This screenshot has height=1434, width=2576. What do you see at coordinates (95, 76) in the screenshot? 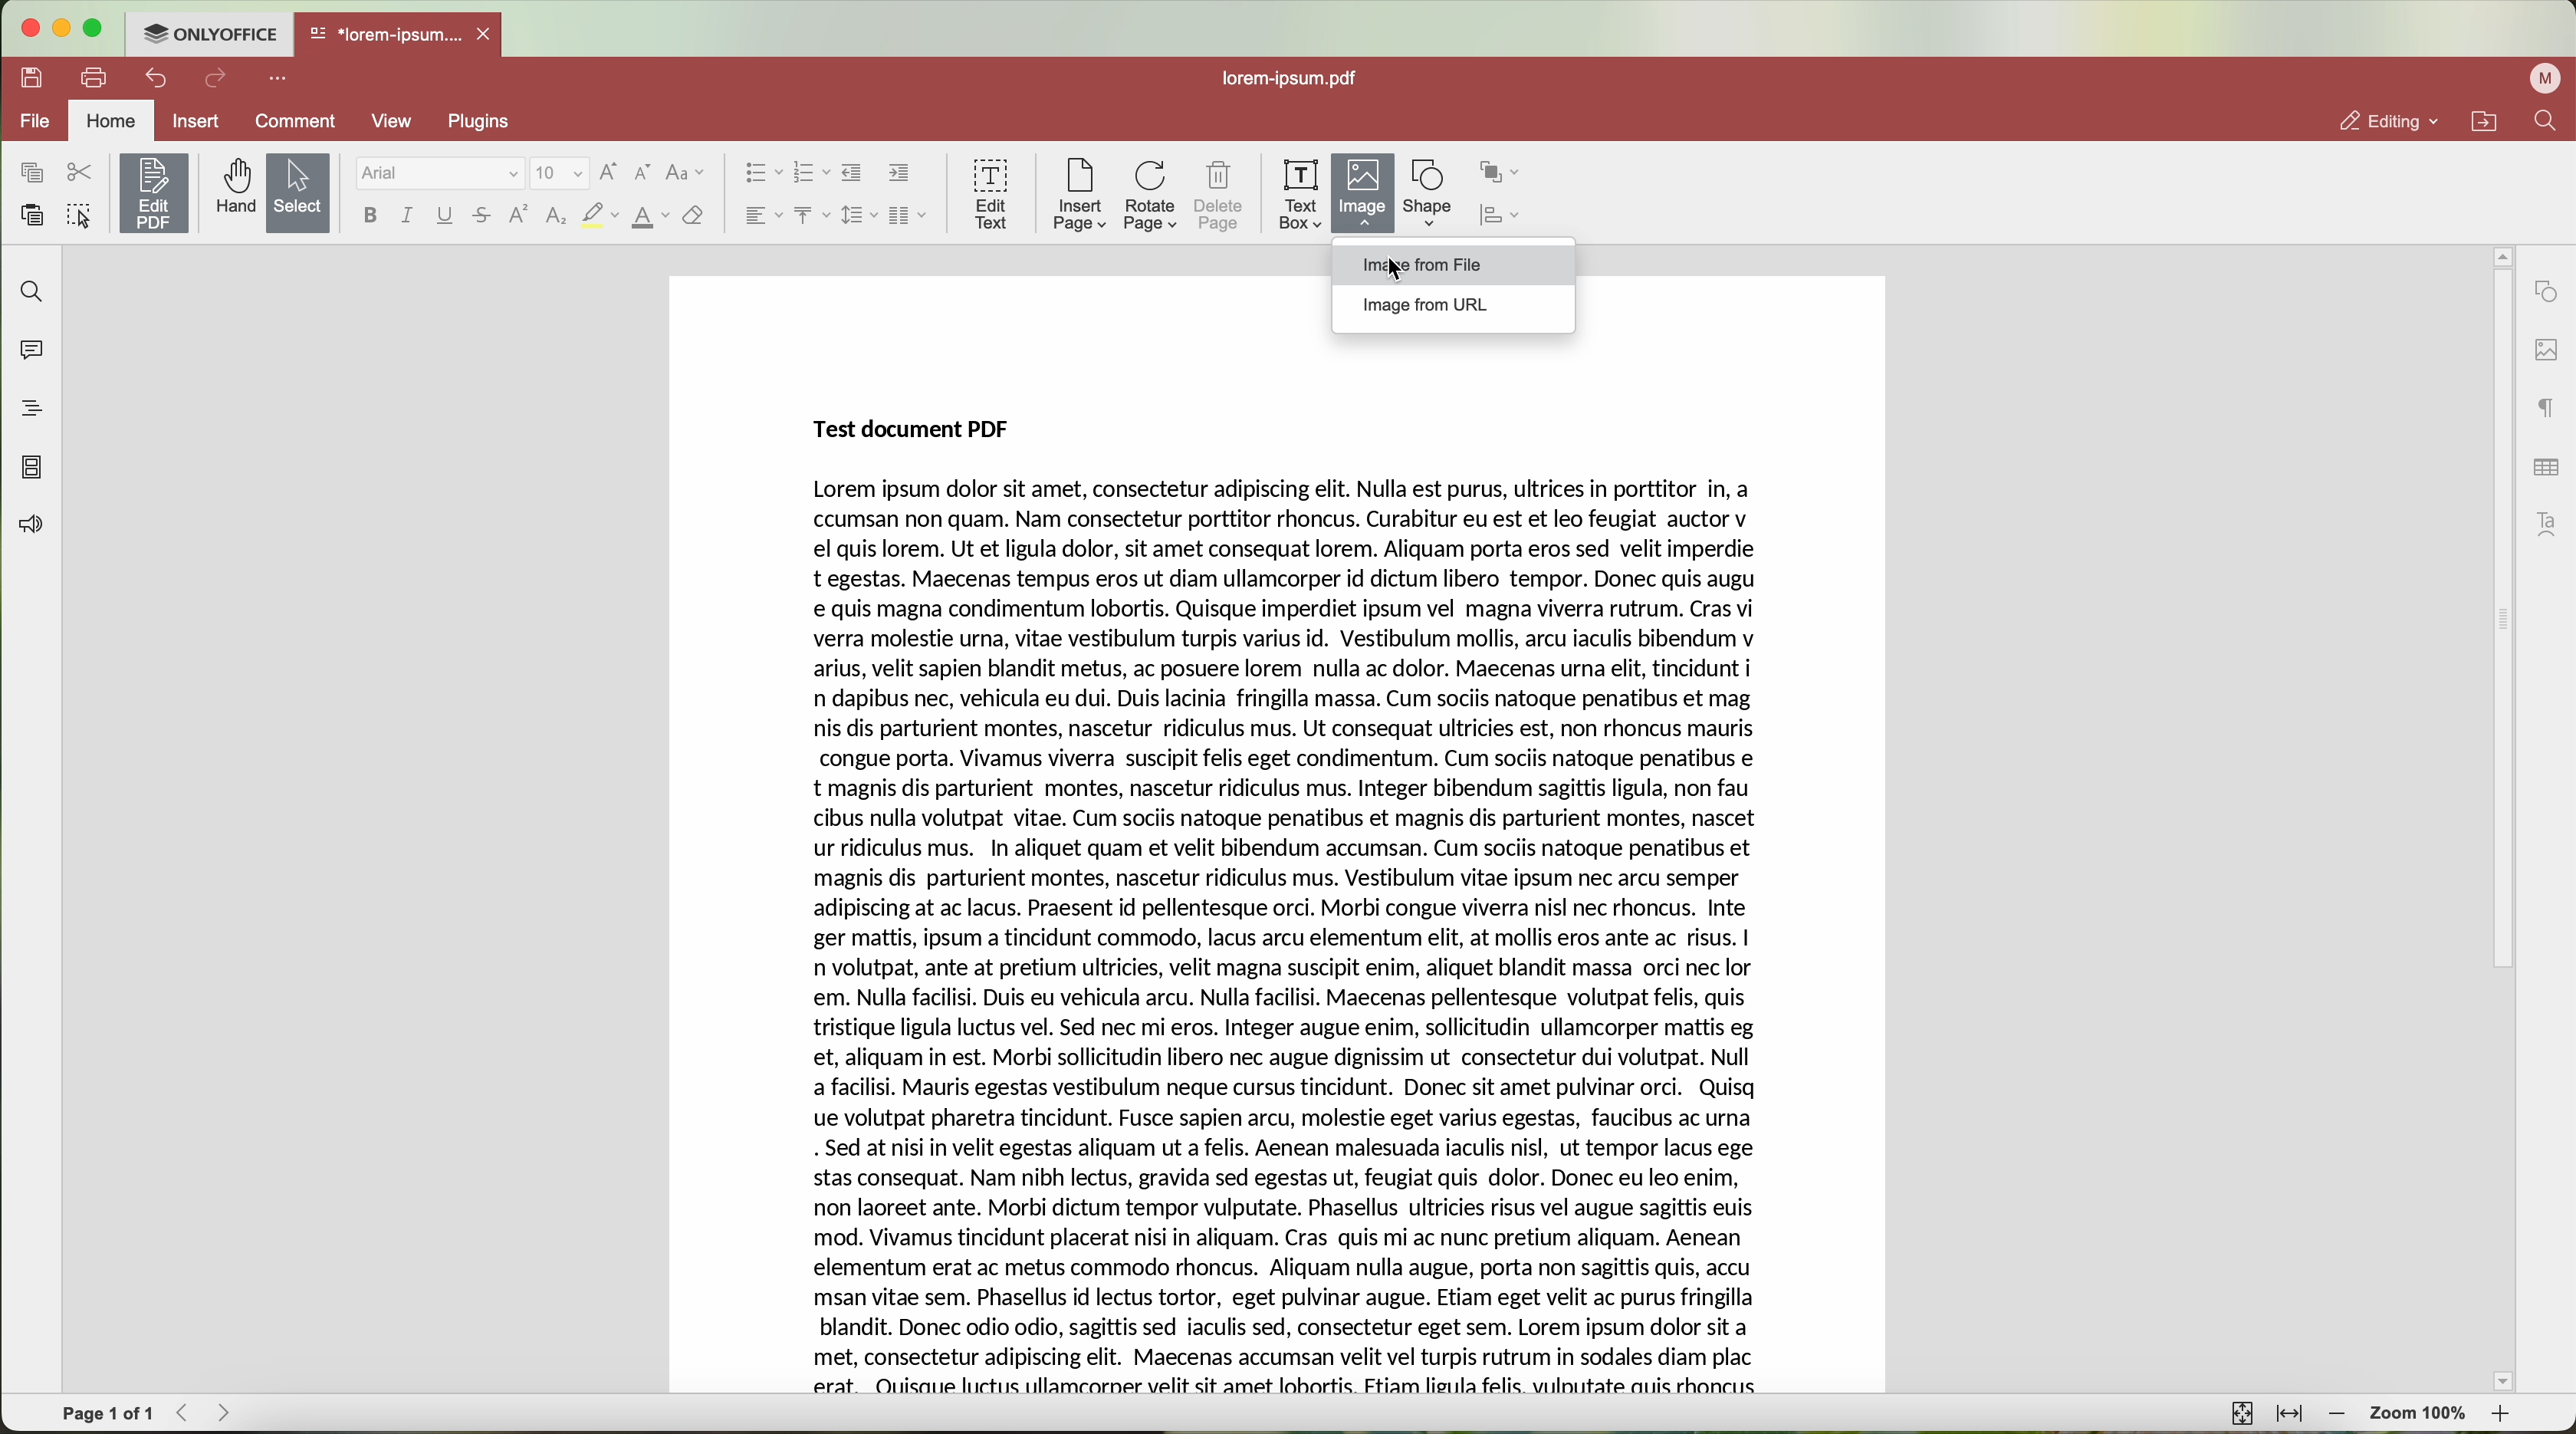
I see `print` at bounding box center [95, 76].